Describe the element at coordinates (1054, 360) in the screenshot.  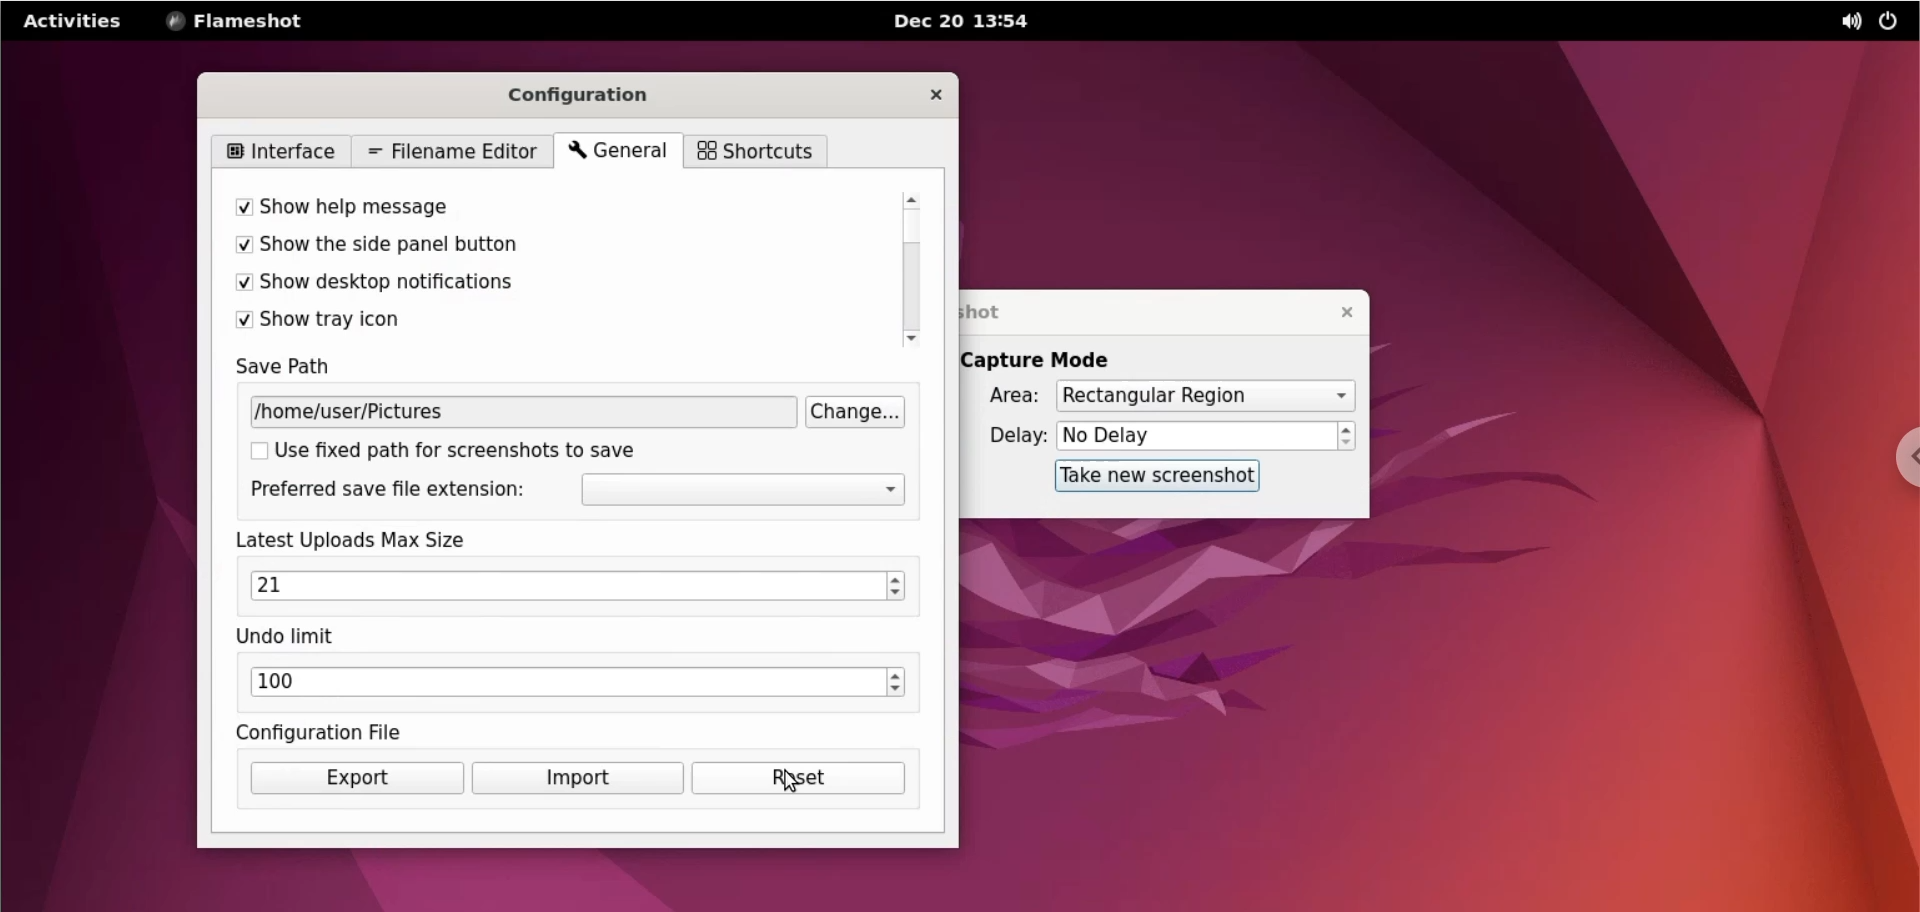
I see `capture mode` at that location.